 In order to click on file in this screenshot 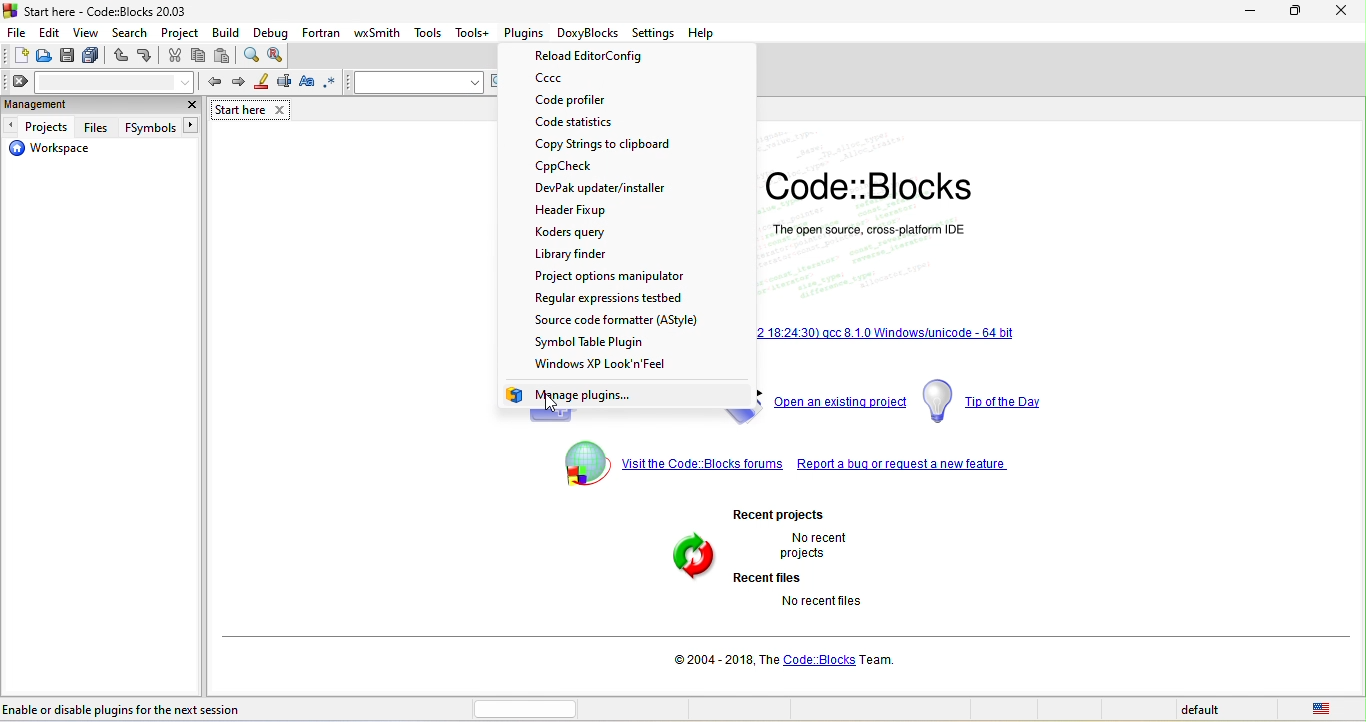, I will do `click(17, 31)`.